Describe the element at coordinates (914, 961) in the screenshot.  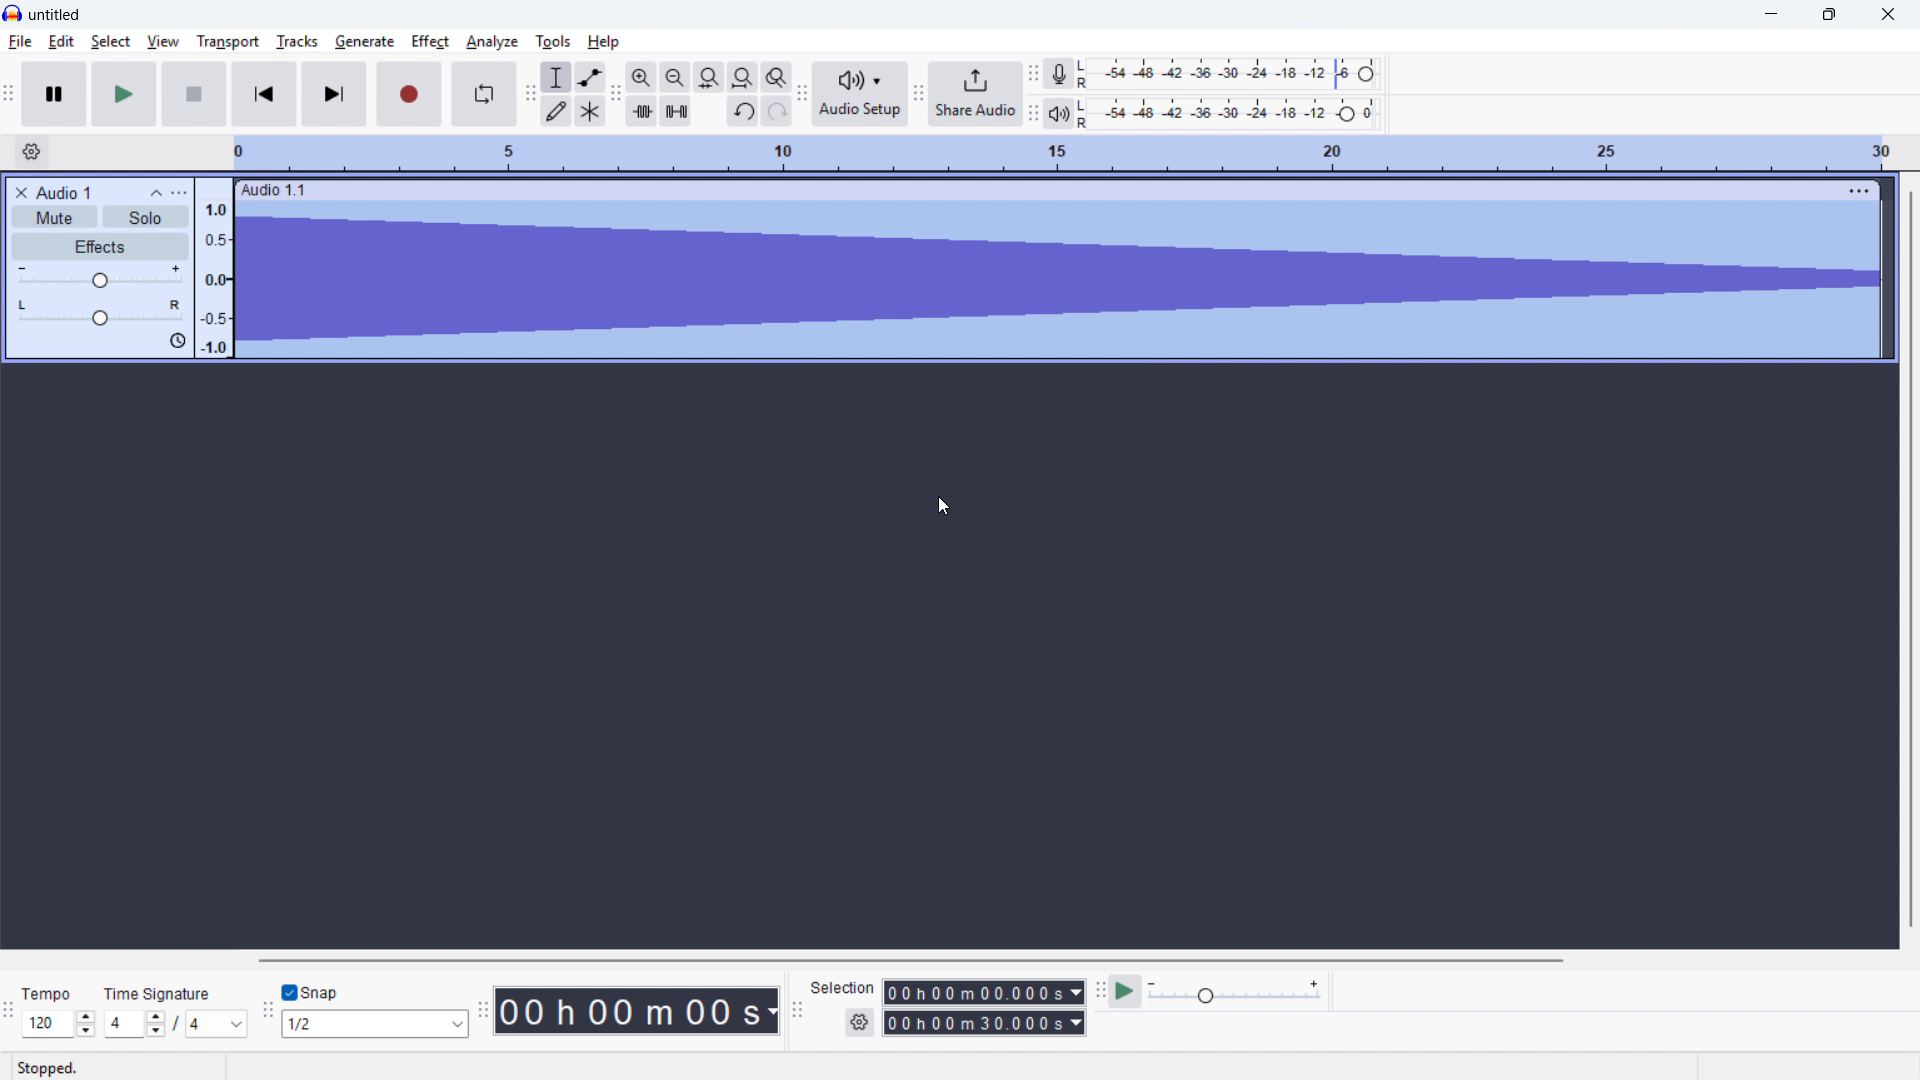
I see `Horizontal scroll bar` at that location.